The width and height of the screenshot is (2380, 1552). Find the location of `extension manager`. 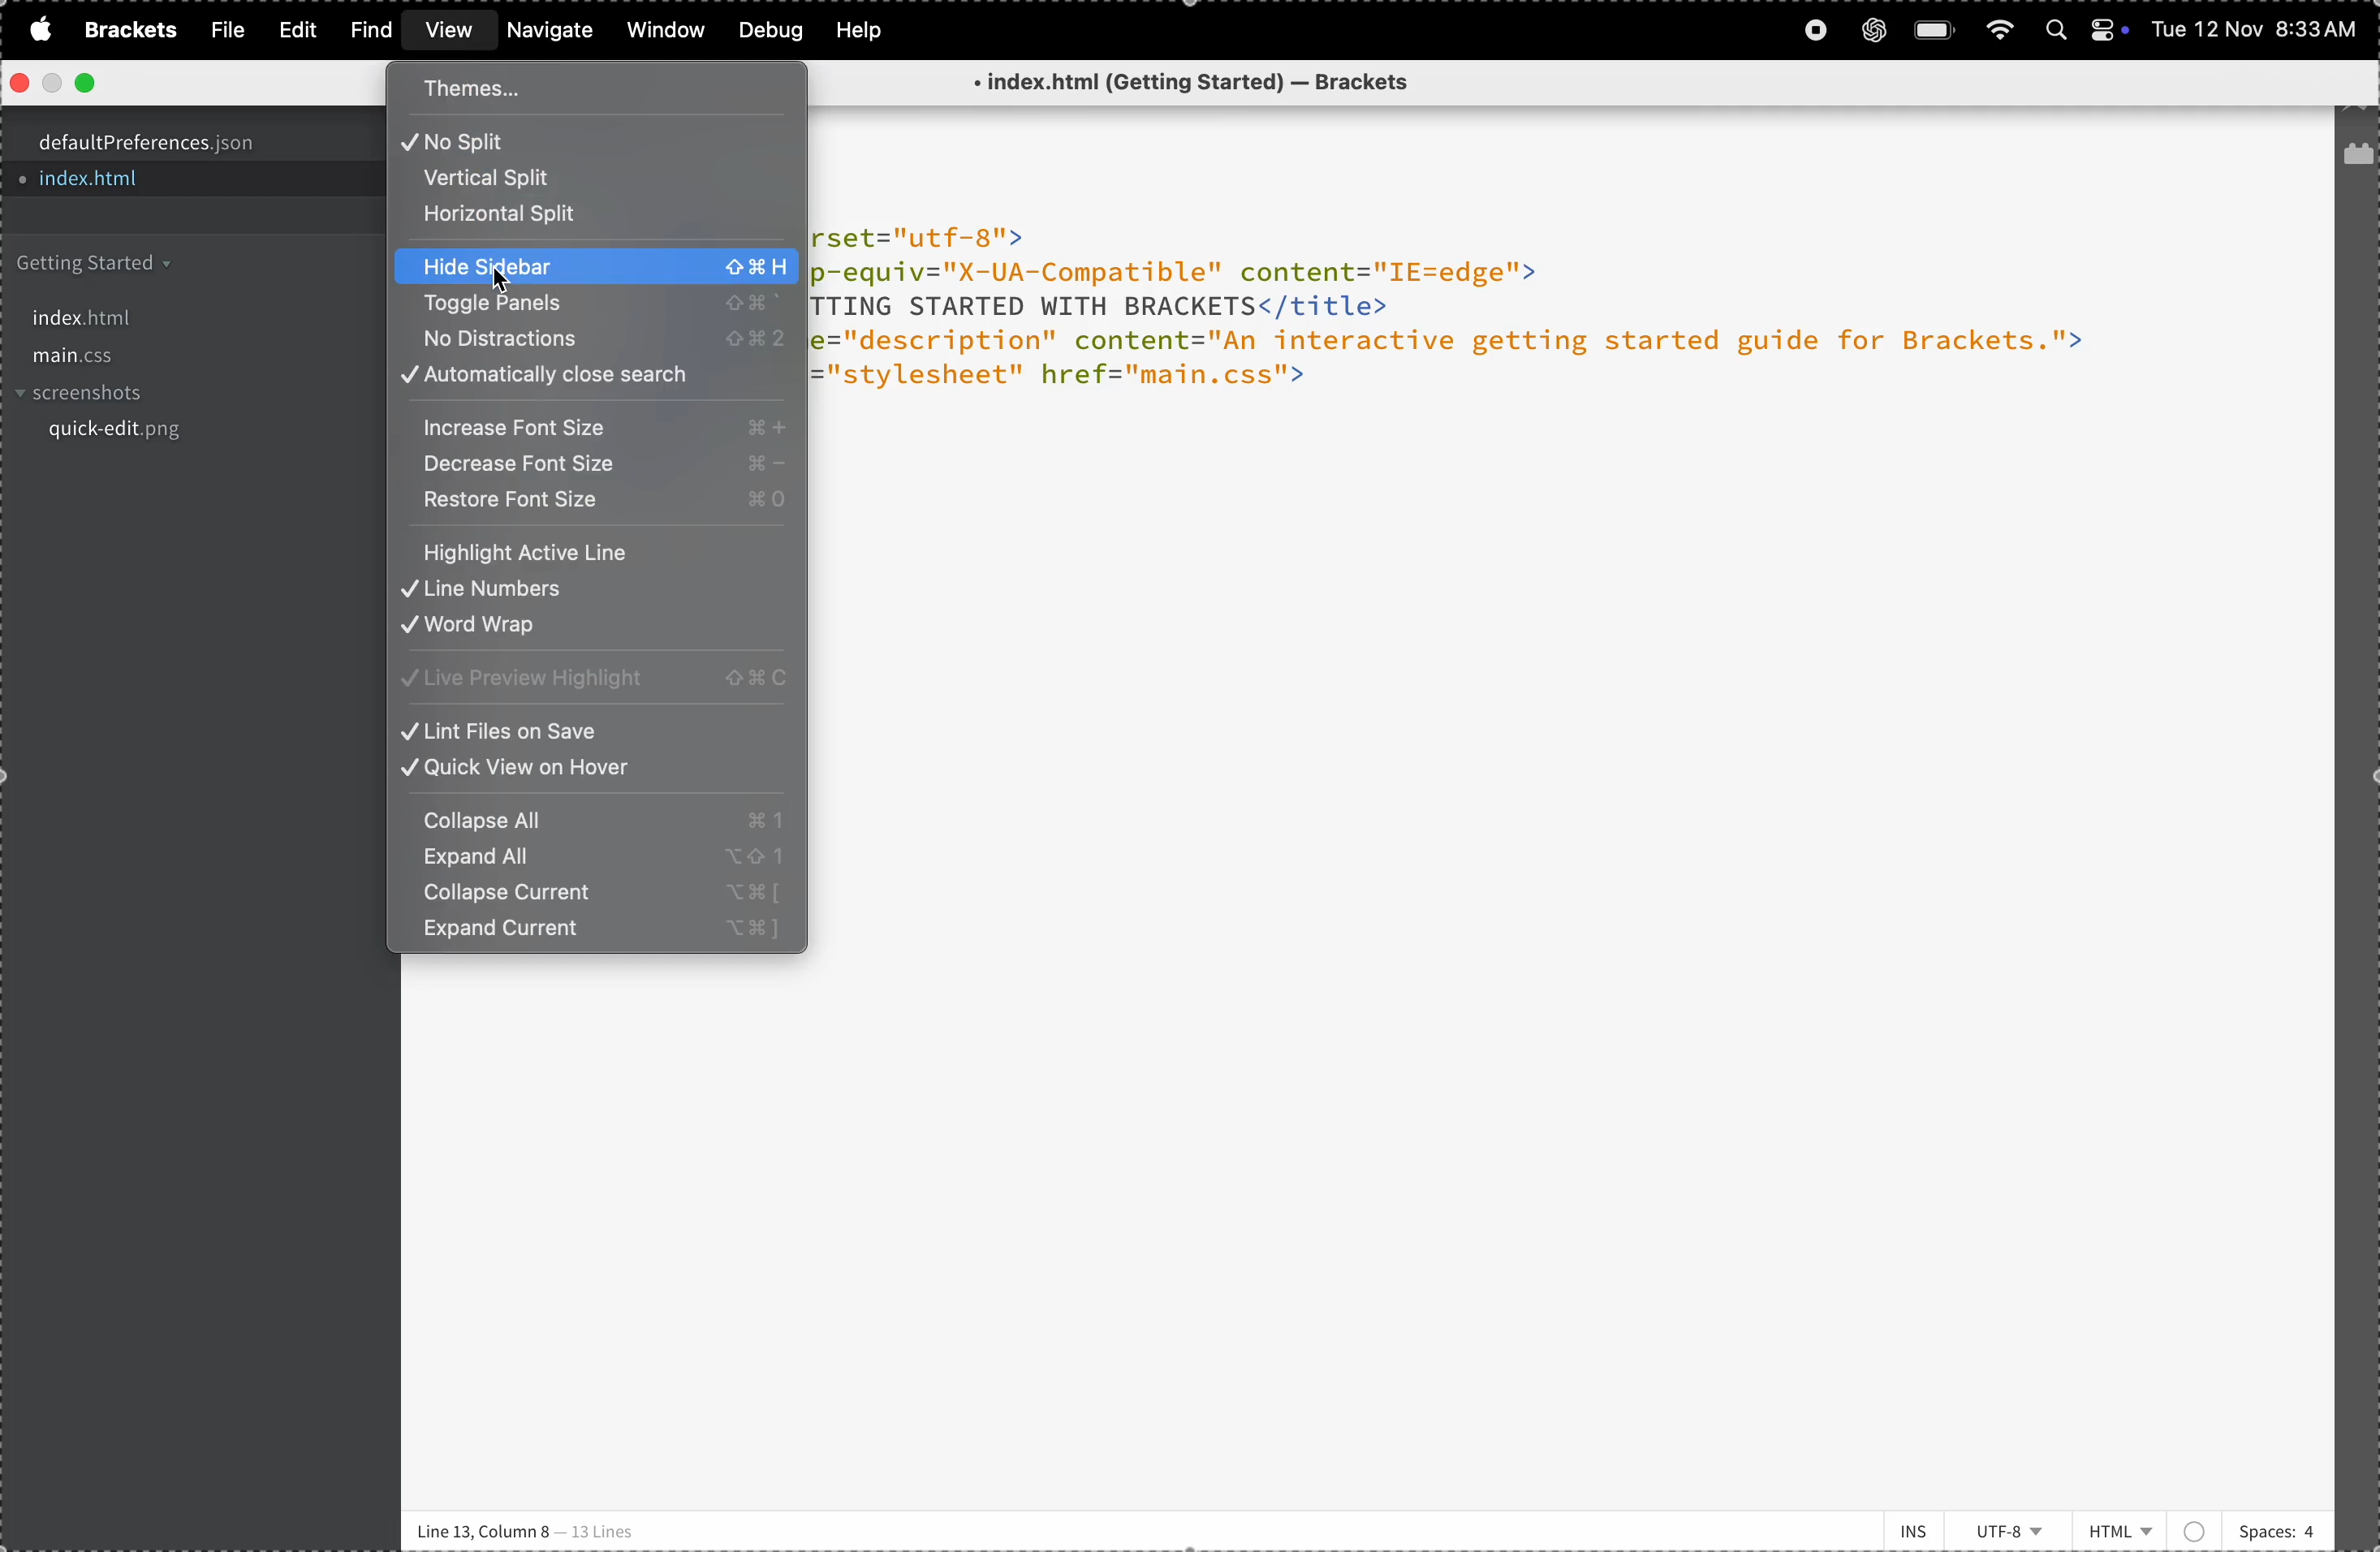

extension manager is located at coordinates (2357, 159).